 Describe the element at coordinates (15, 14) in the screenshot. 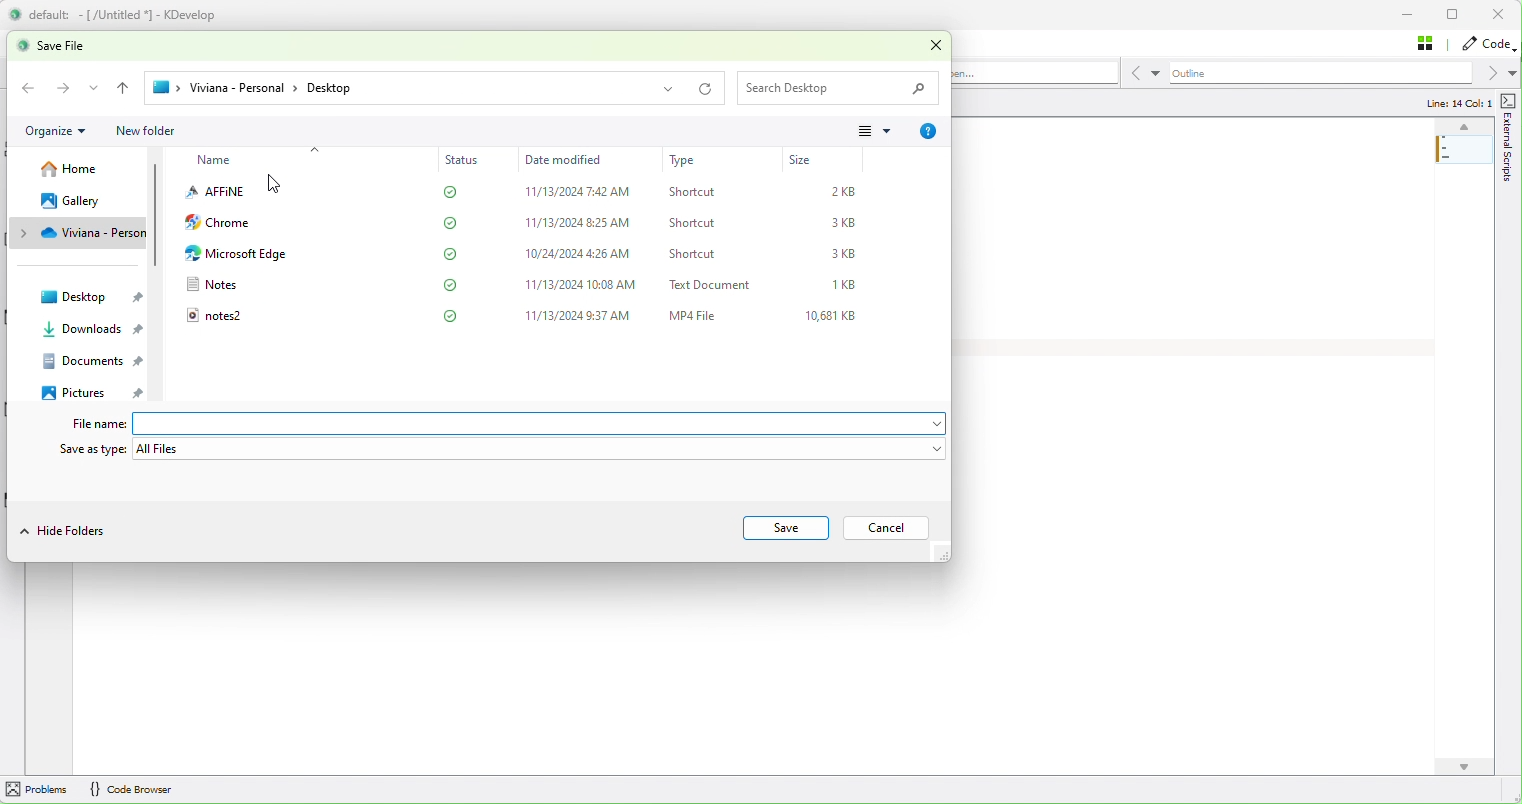

I see `logo` at that location.